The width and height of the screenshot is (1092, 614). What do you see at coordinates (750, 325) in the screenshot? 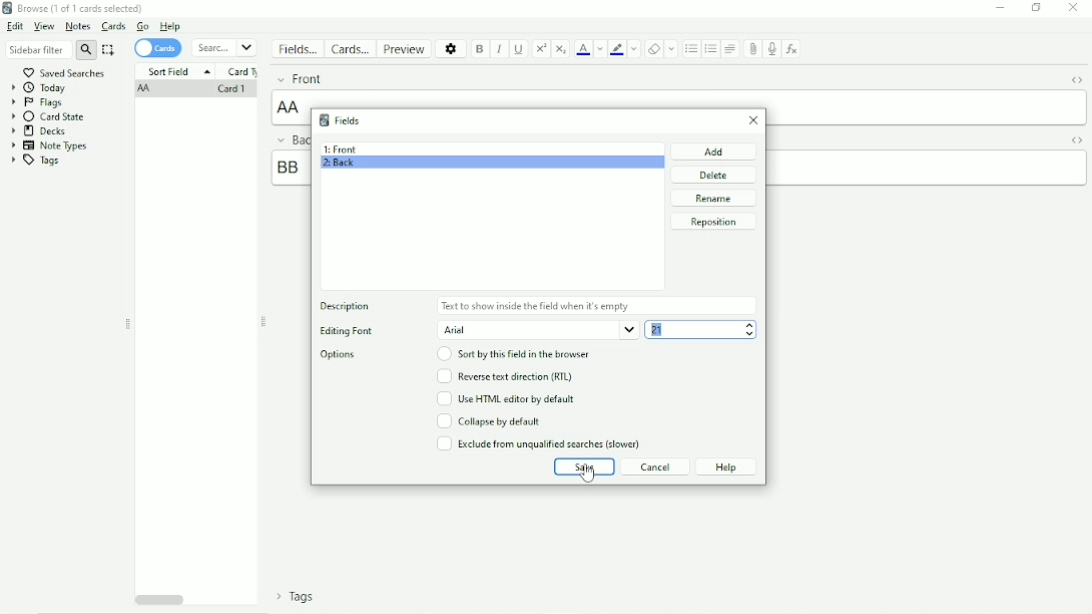
I see `Increment value` at bounding box center [750, 325].